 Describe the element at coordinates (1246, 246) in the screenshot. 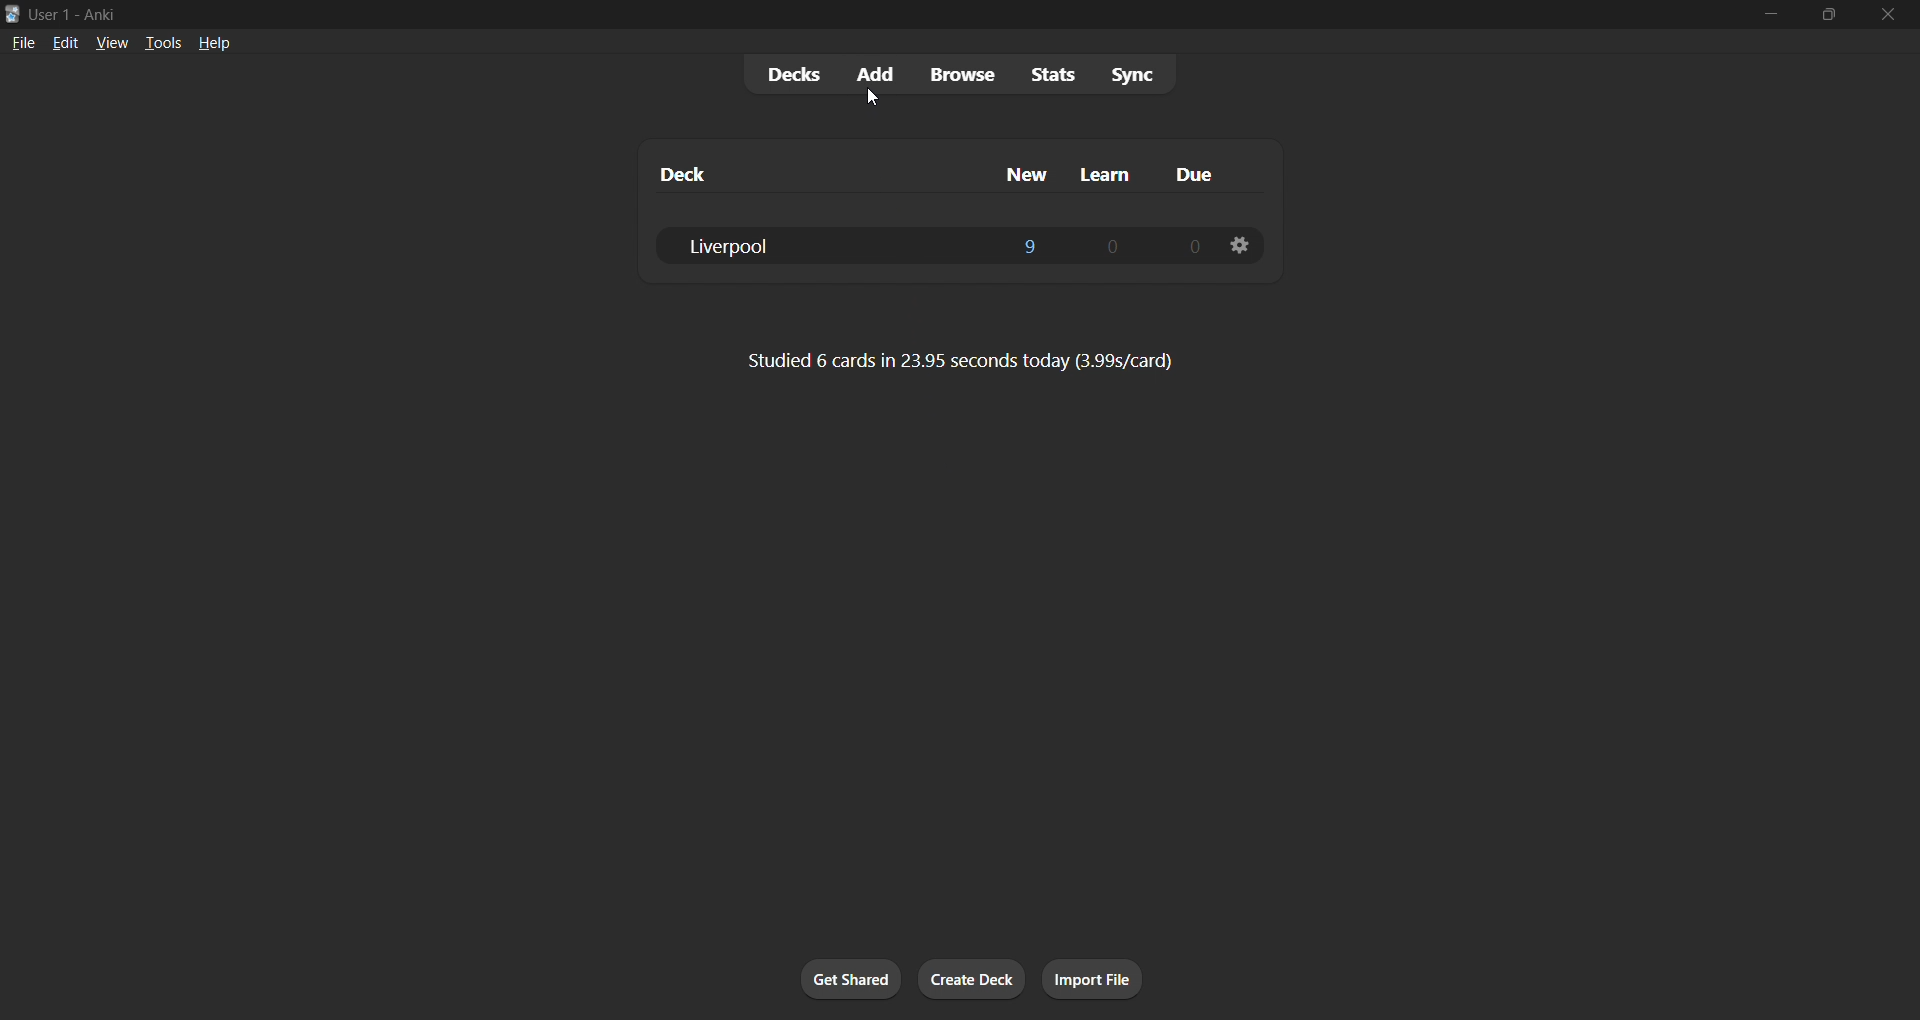

I see `deck settings` at that location.